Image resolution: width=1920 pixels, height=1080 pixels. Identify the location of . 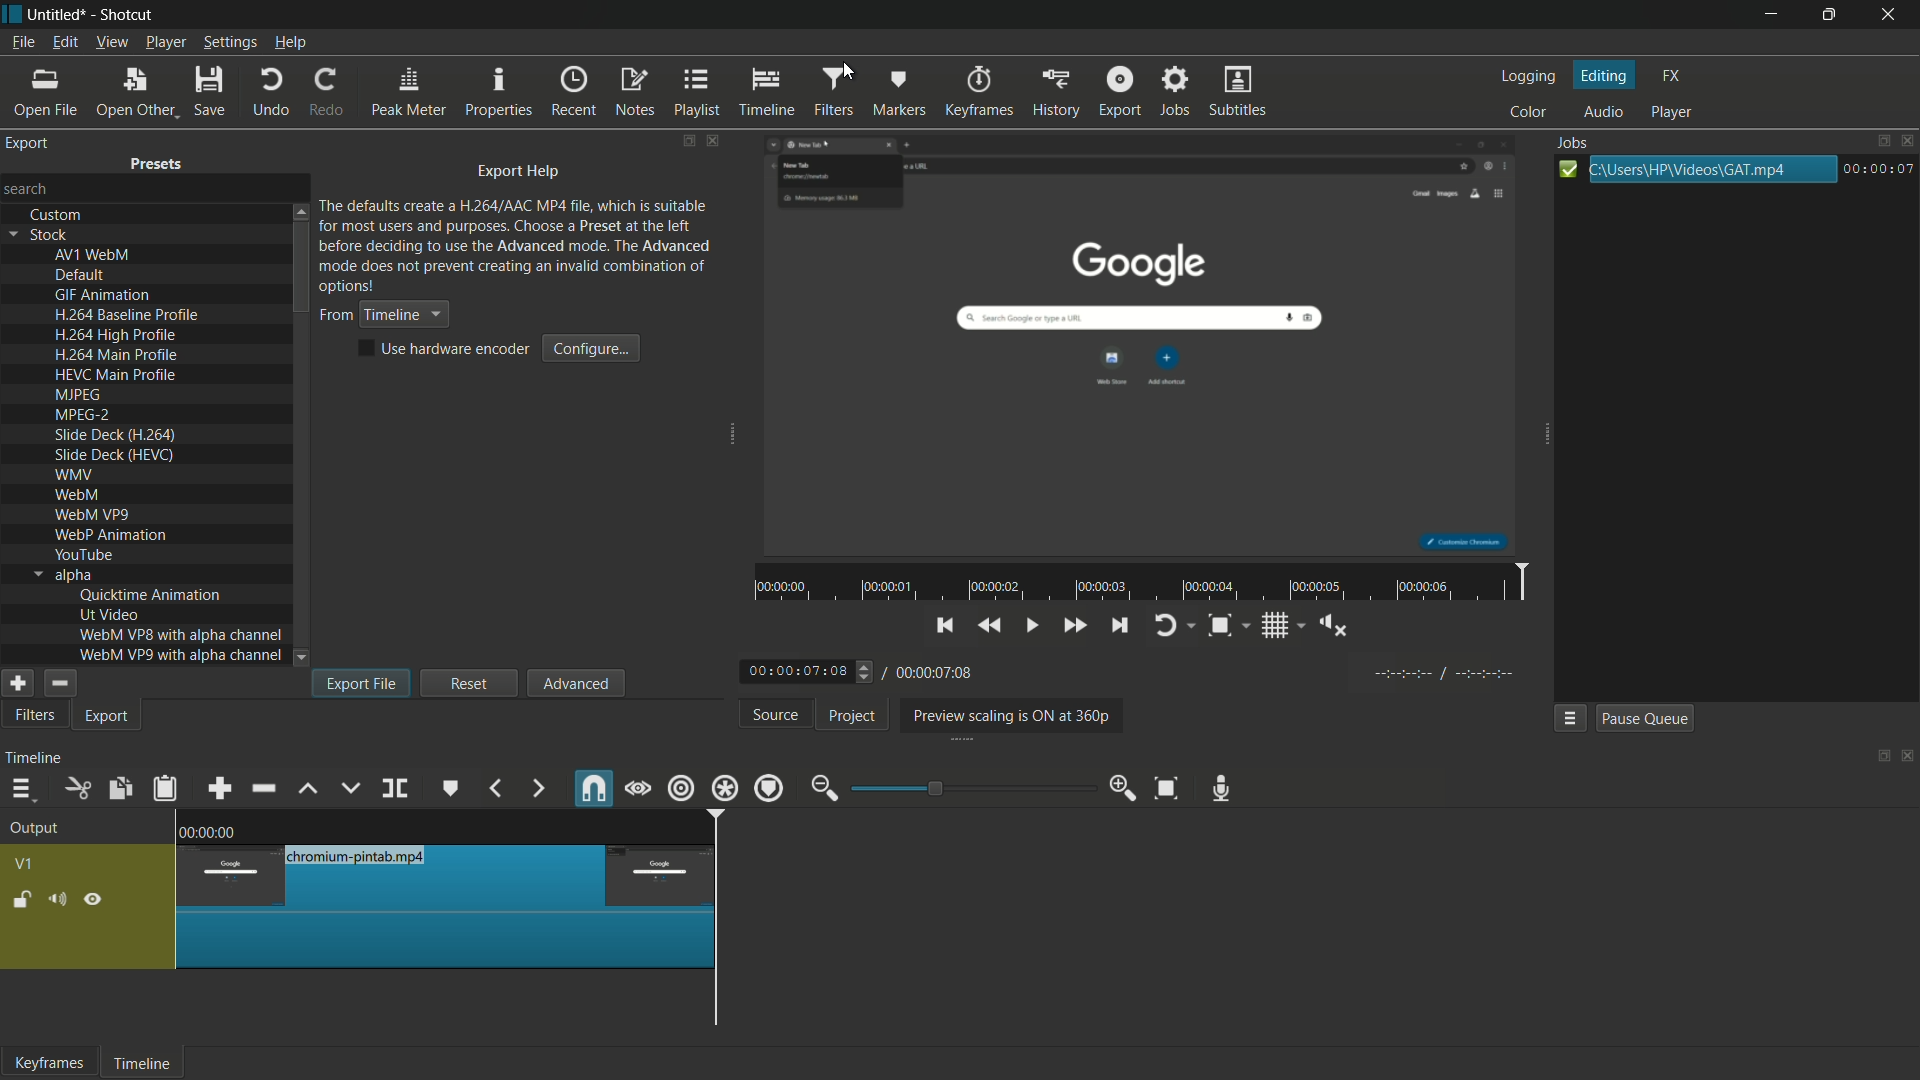
(1671, 73).